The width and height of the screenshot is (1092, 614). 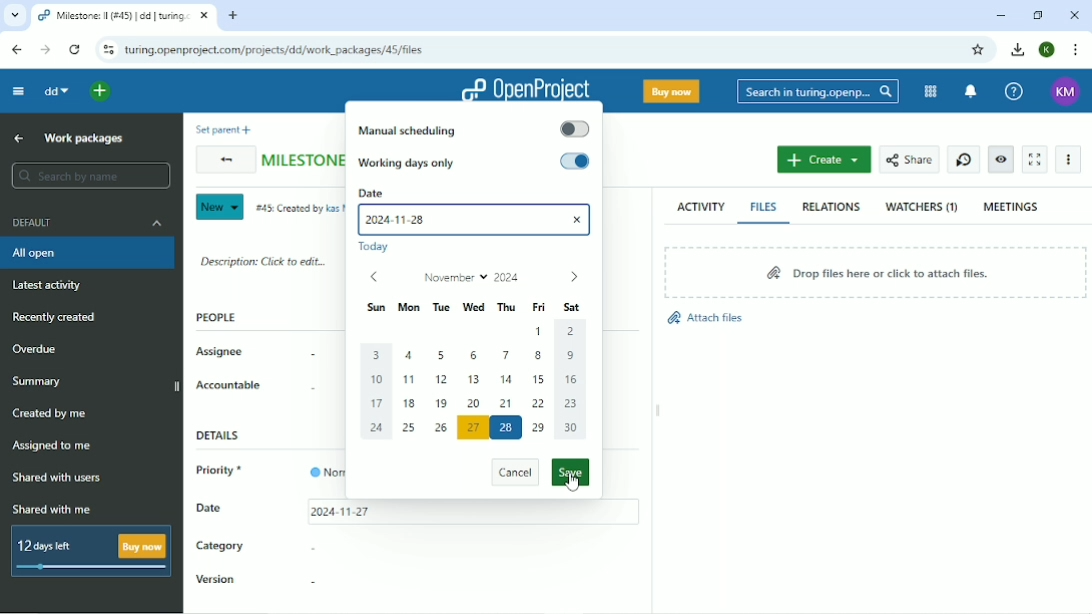 I want to click on Next month, so click(x=573, y=278).